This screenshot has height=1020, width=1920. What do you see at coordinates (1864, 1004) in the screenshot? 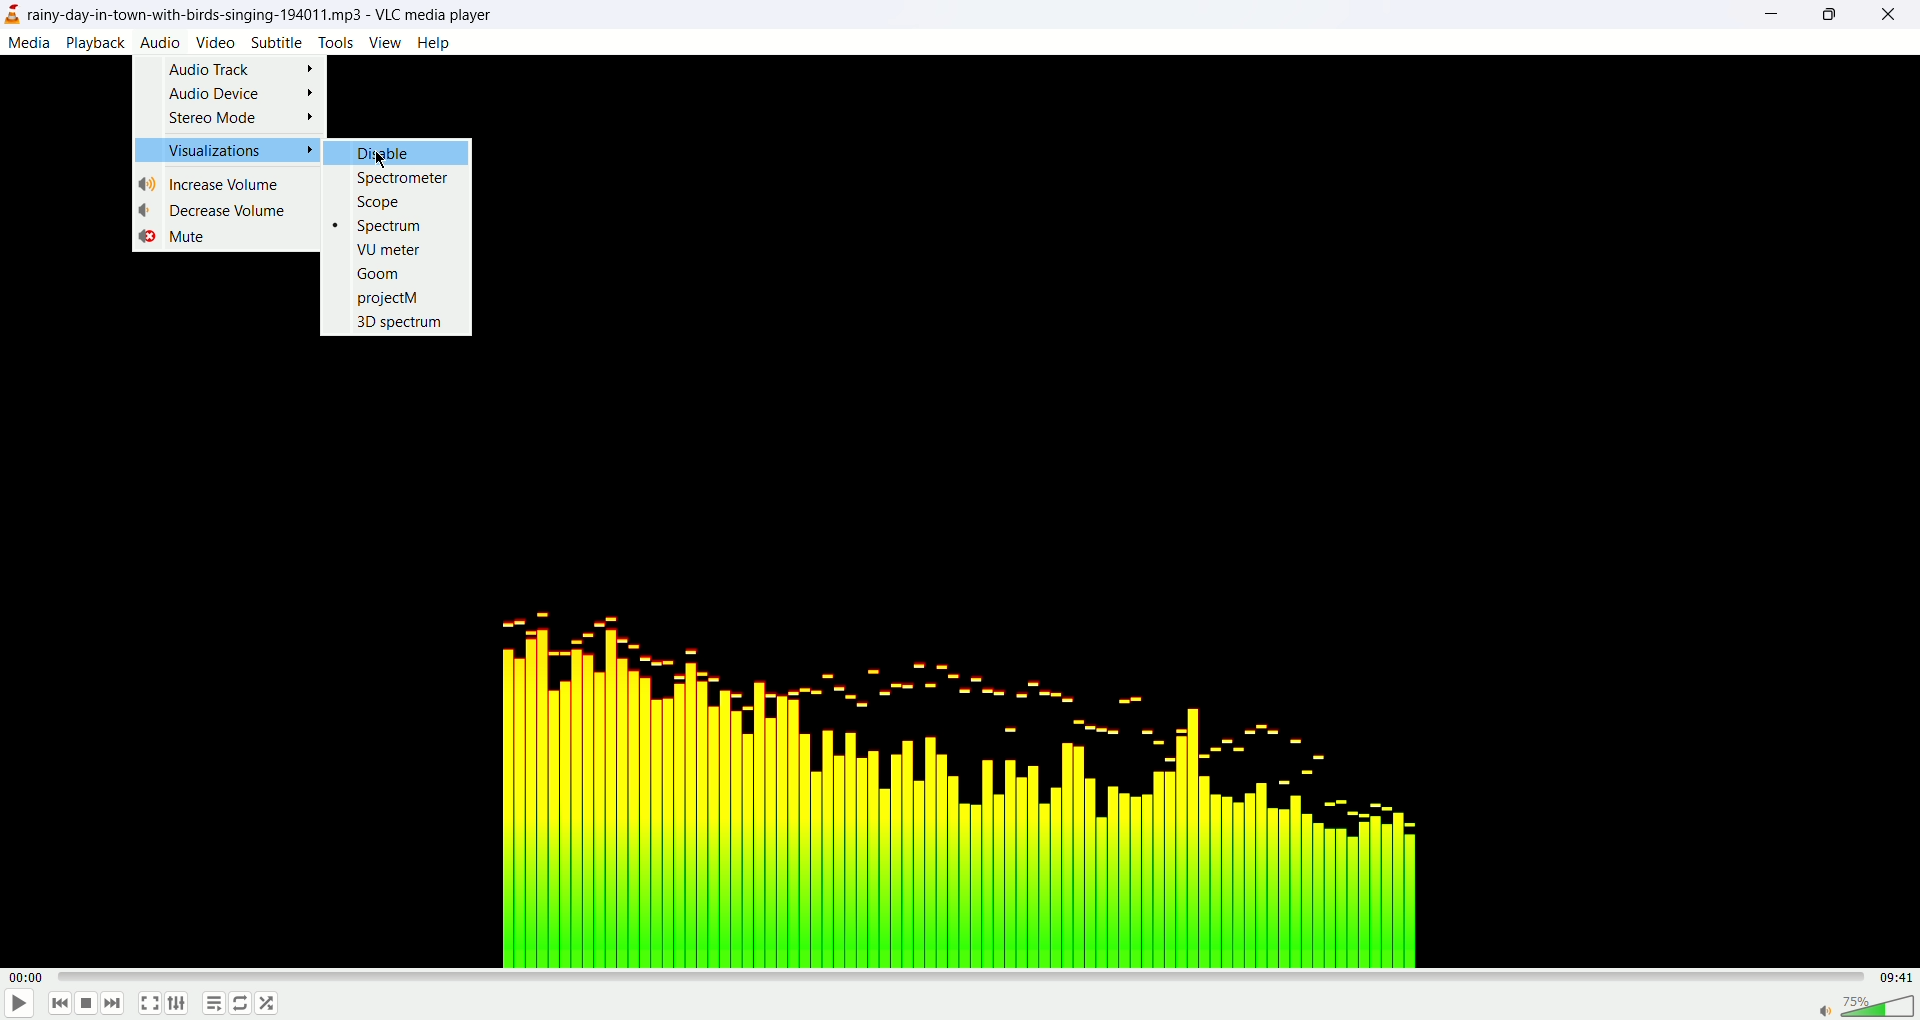
I see `volume bar` at bounding box center [1864, 1004].